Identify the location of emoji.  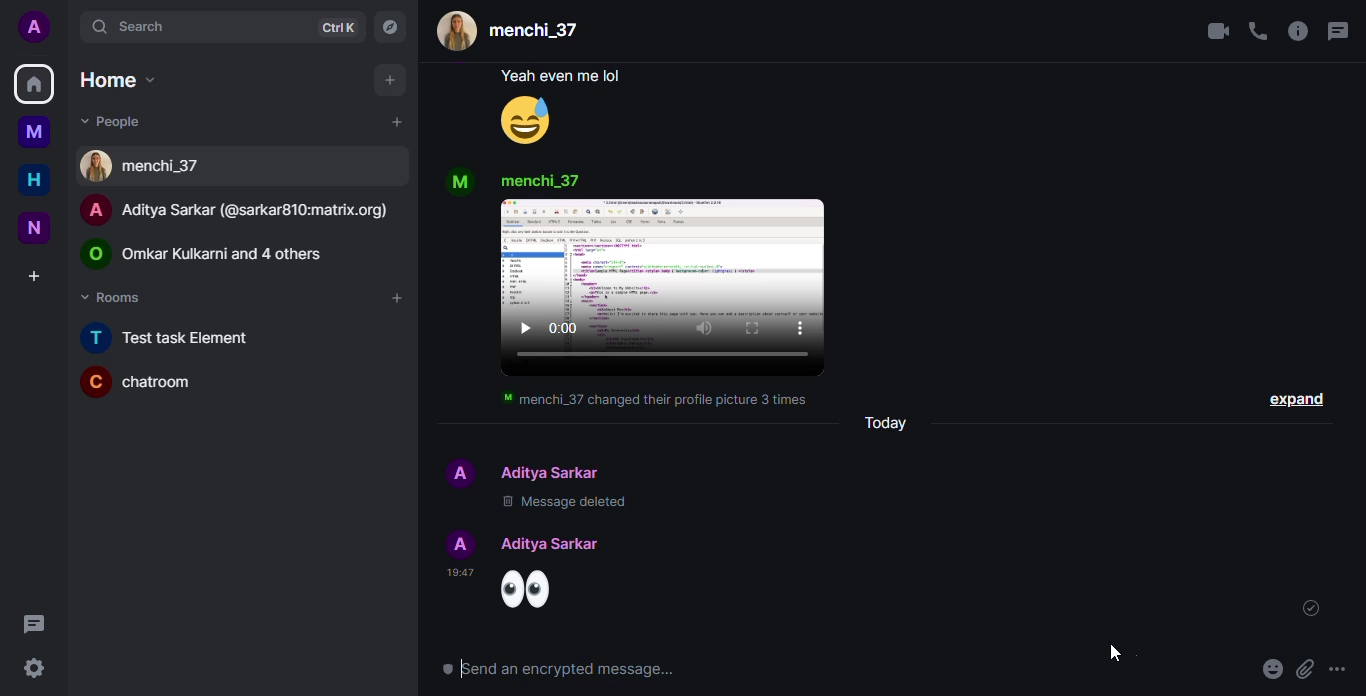
(538, 121).